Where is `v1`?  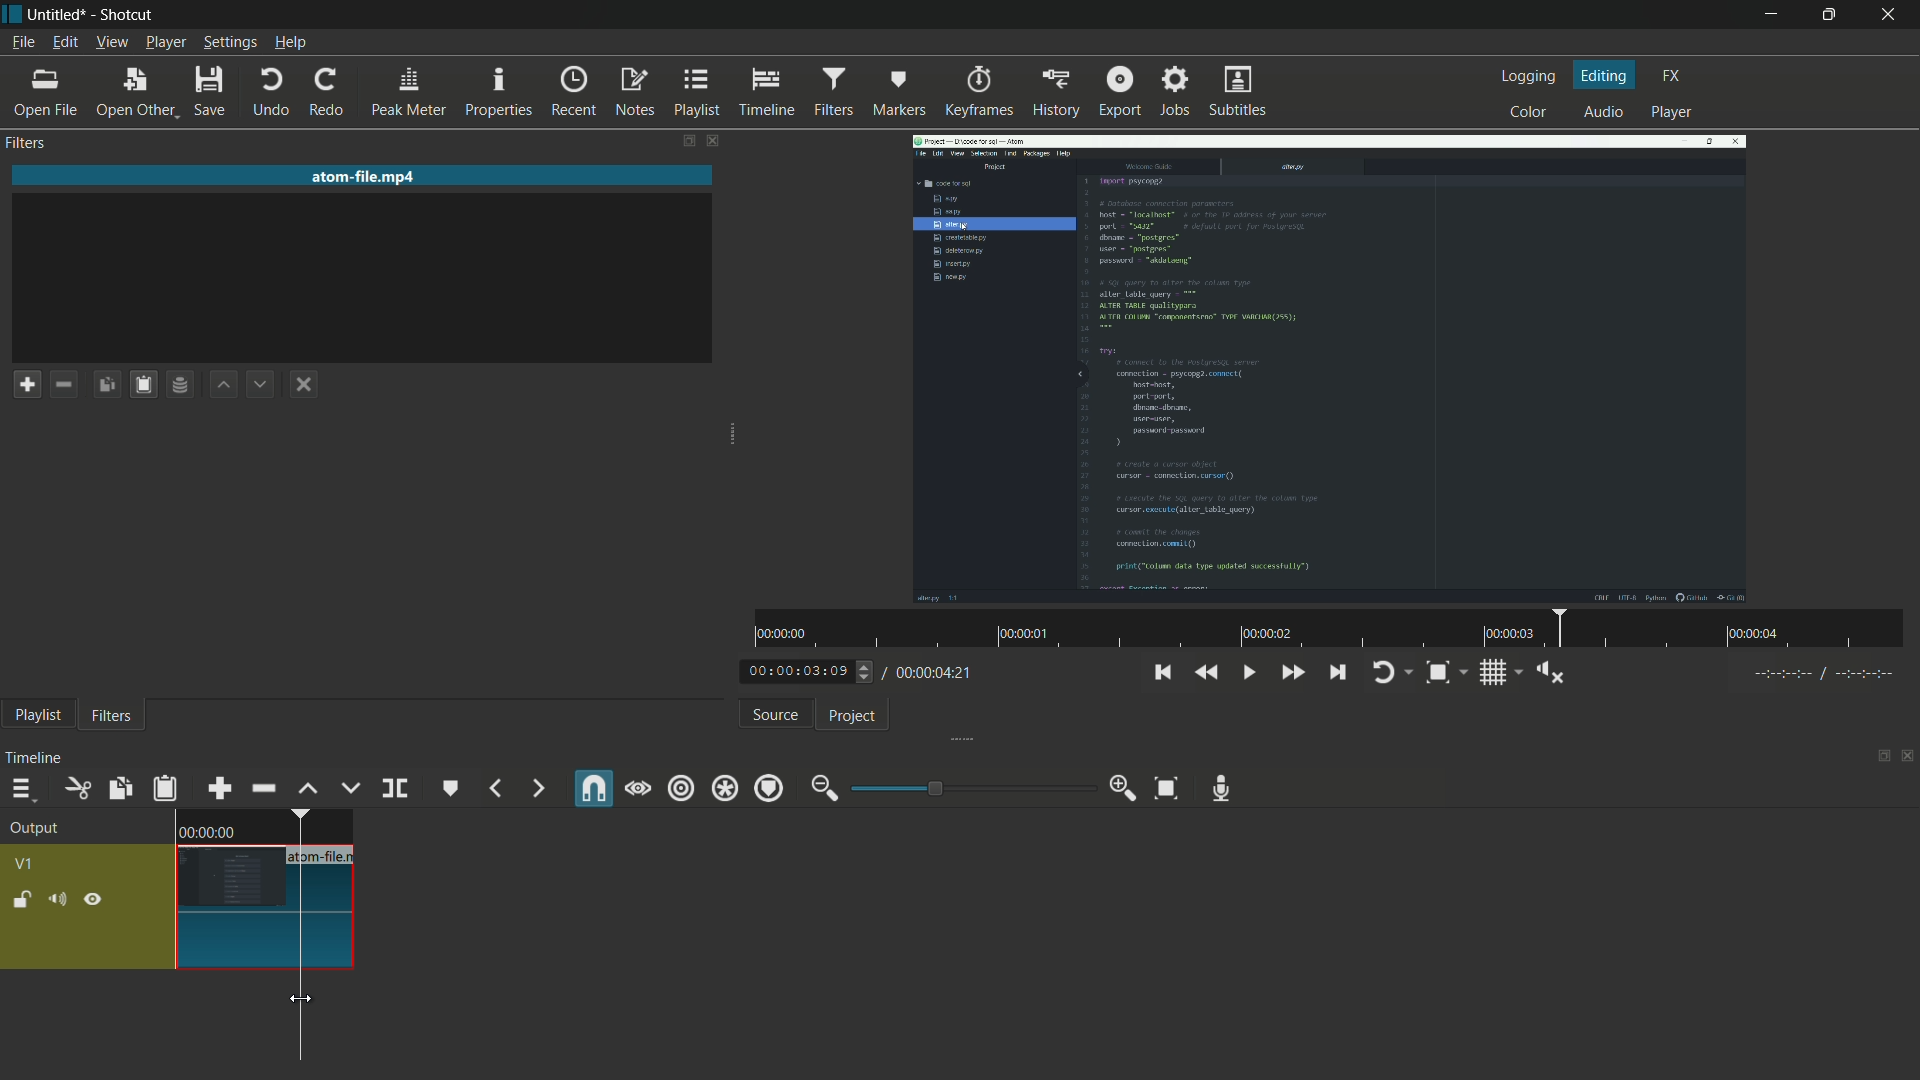
v1 is located at coordinates (27, 864).